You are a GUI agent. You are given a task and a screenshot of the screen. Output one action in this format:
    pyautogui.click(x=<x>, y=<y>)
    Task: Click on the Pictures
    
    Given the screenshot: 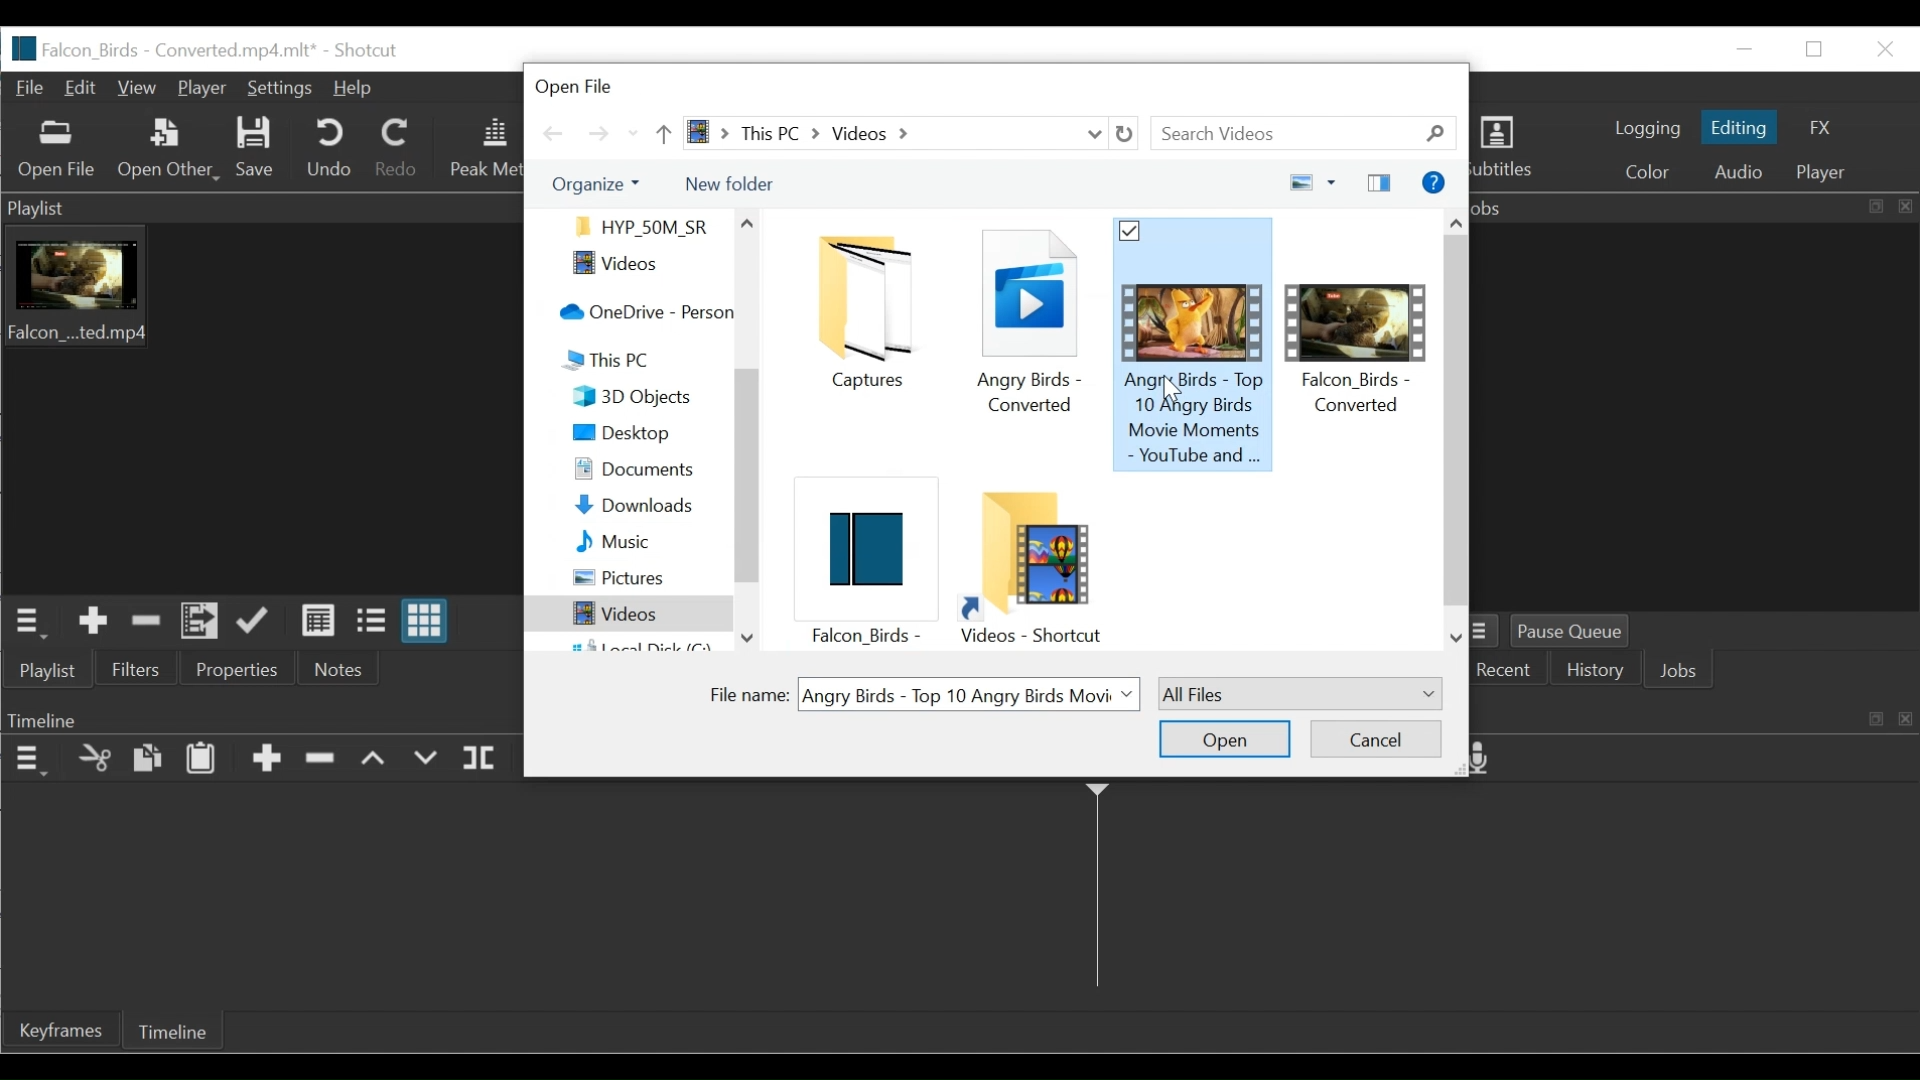 What is the action you would take?
    pyautogui.click(x=634, y=577)
    